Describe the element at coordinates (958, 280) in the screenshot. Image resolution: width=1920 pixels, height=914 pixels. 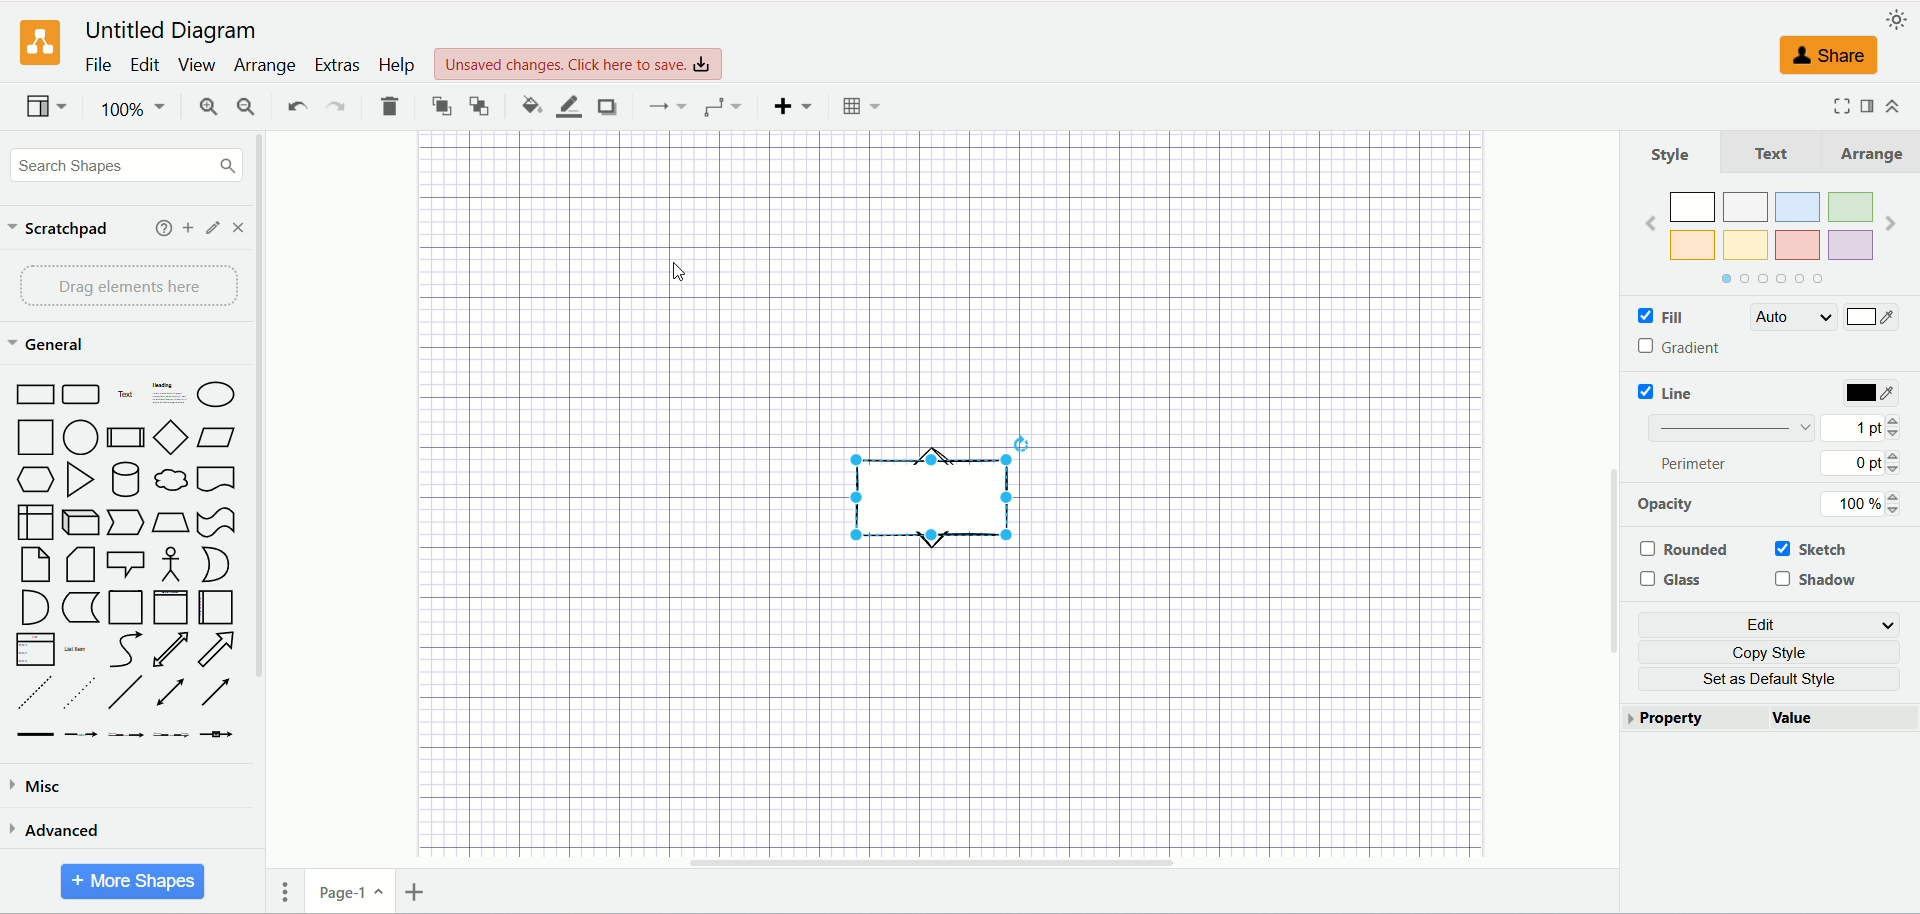
I see `canvas` at that location.